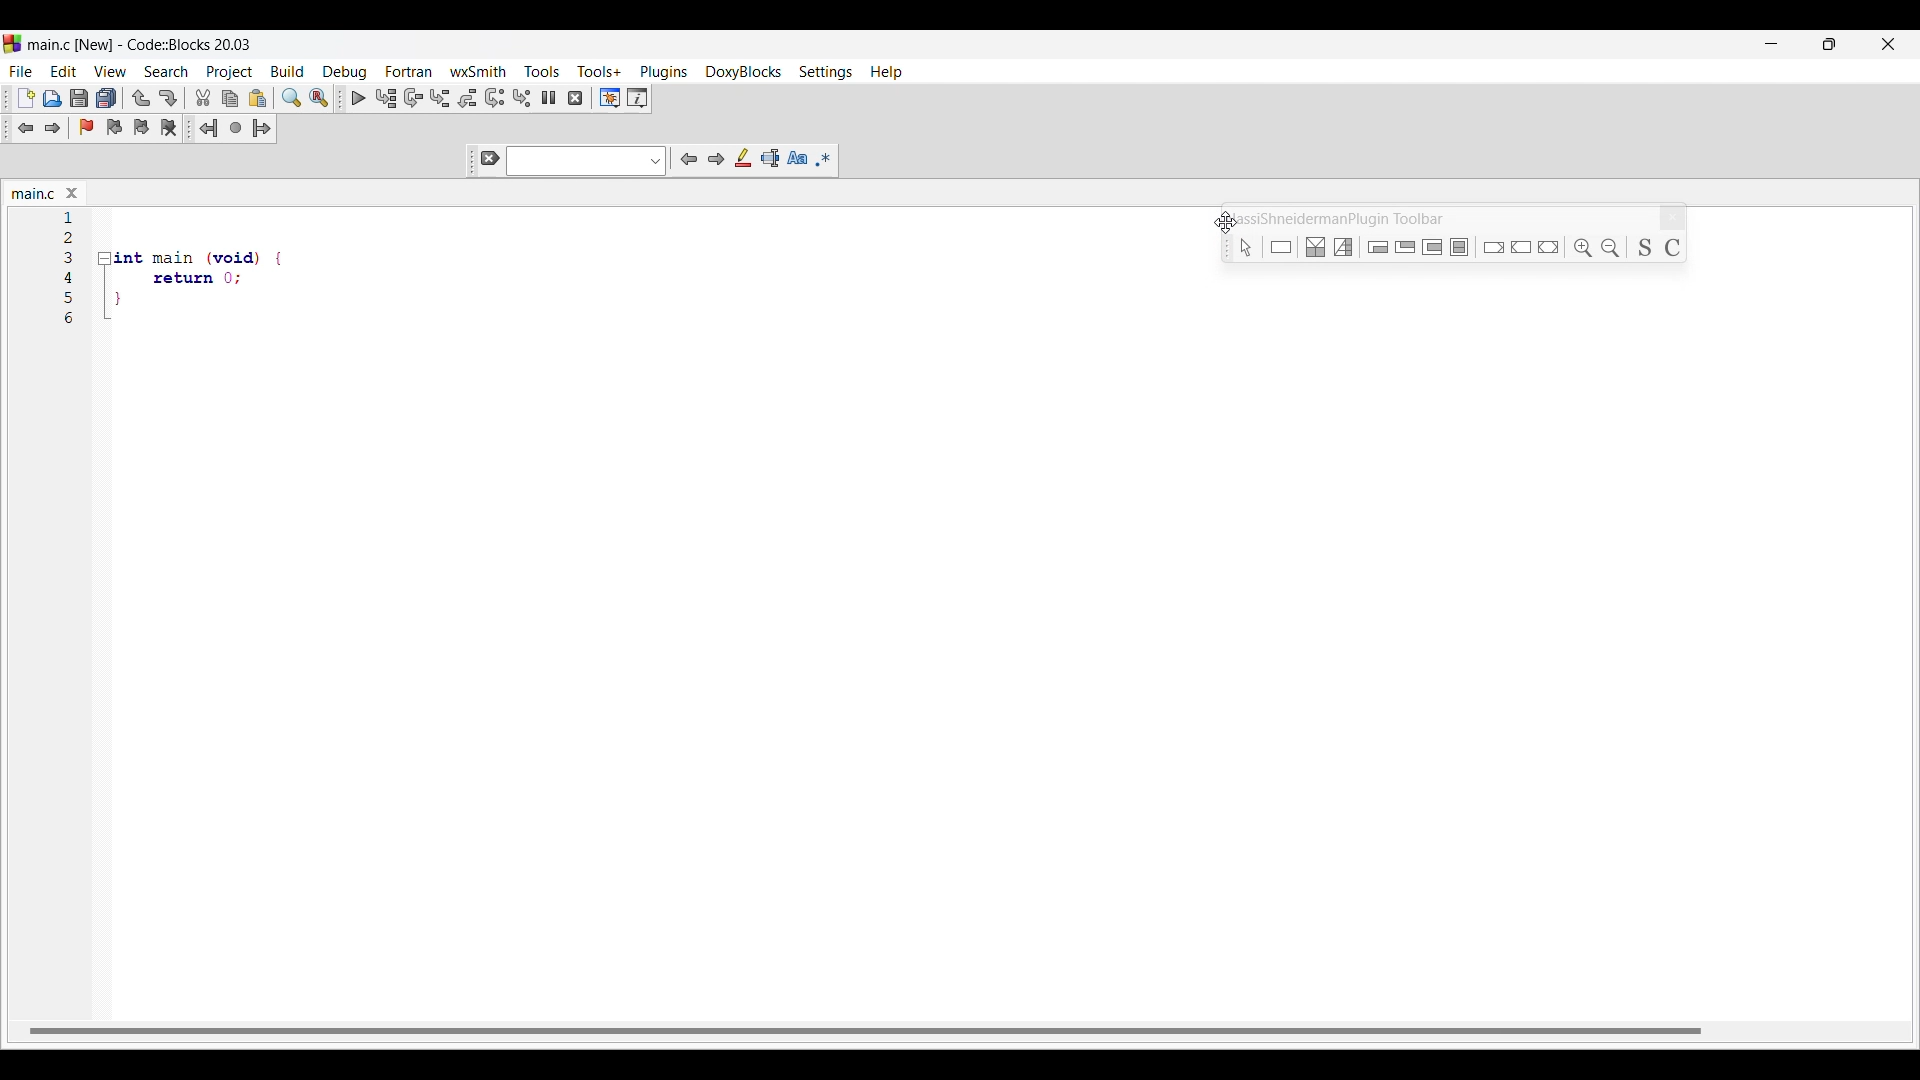 The image size is (1920, 1080). I want to click on Search menu, so click(167, 71).